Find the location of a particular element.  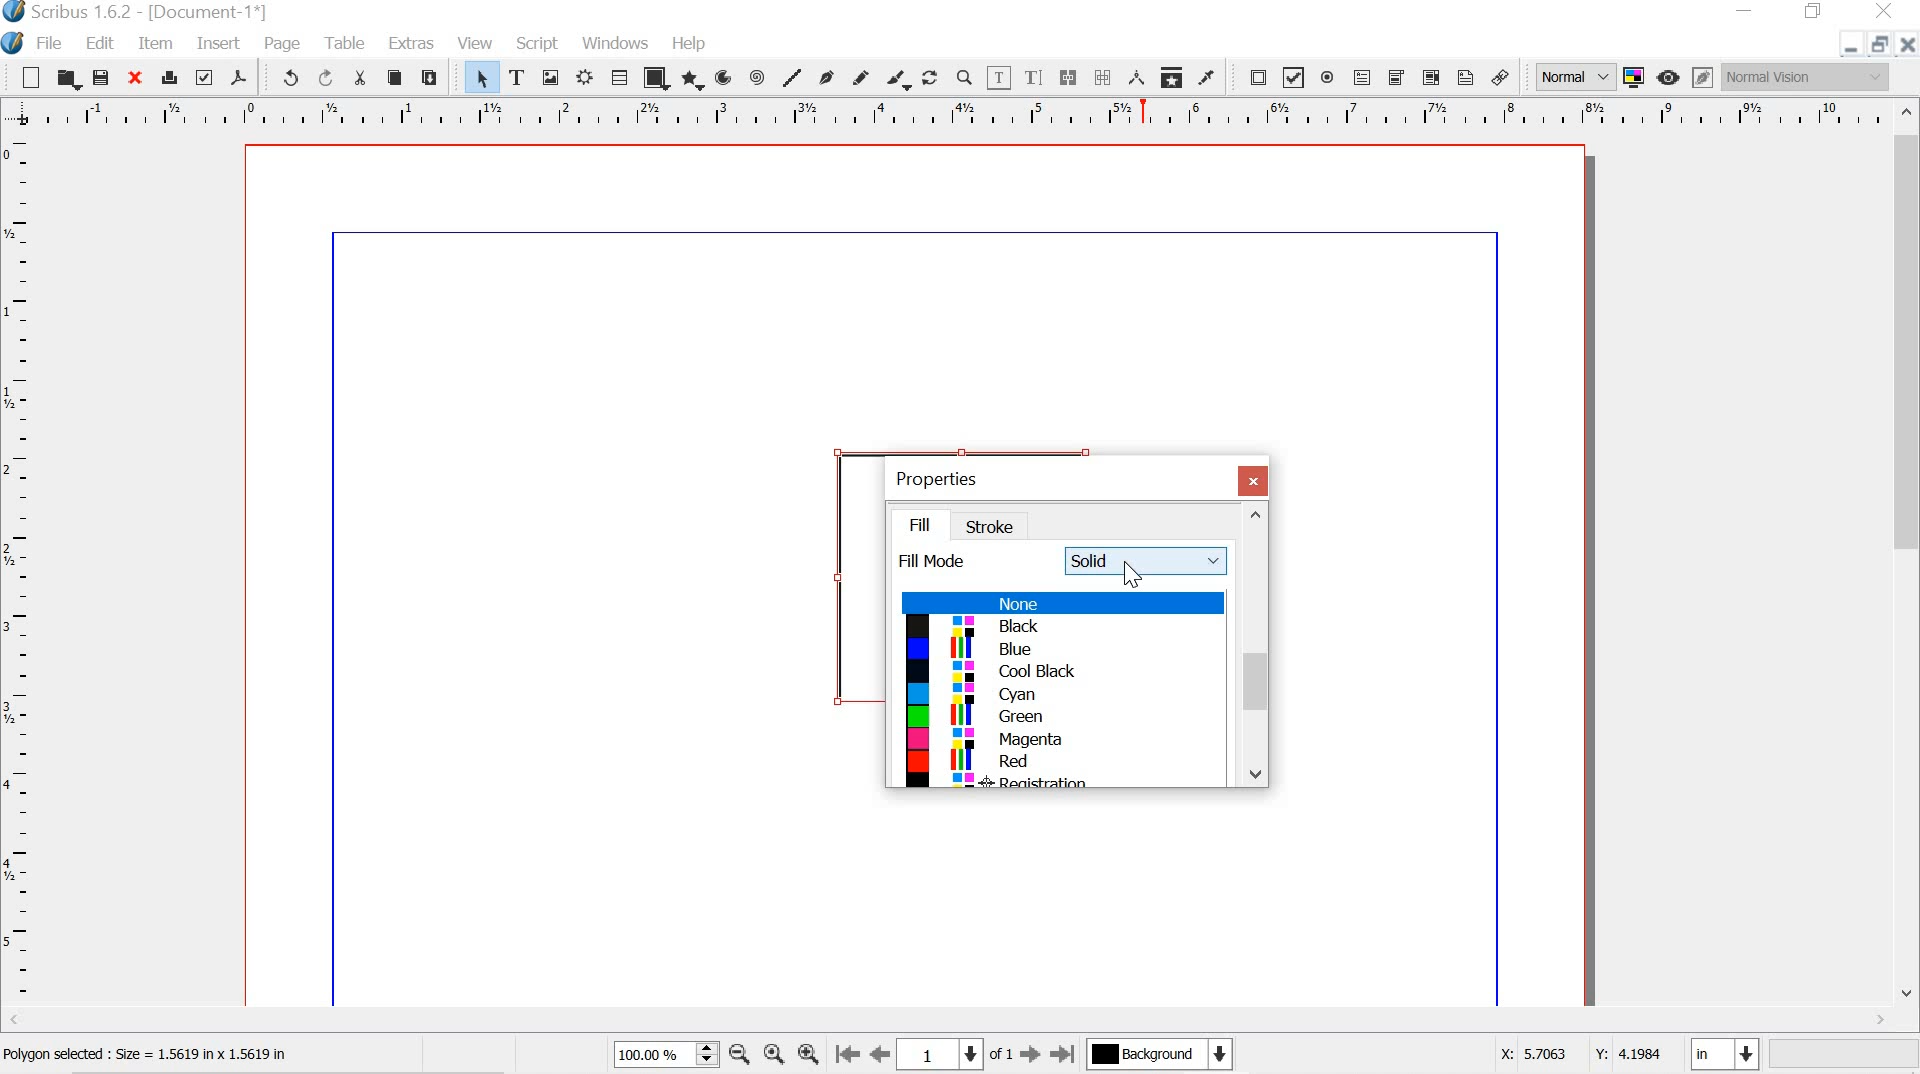

zoom to is located at coordinates (776, 1055).